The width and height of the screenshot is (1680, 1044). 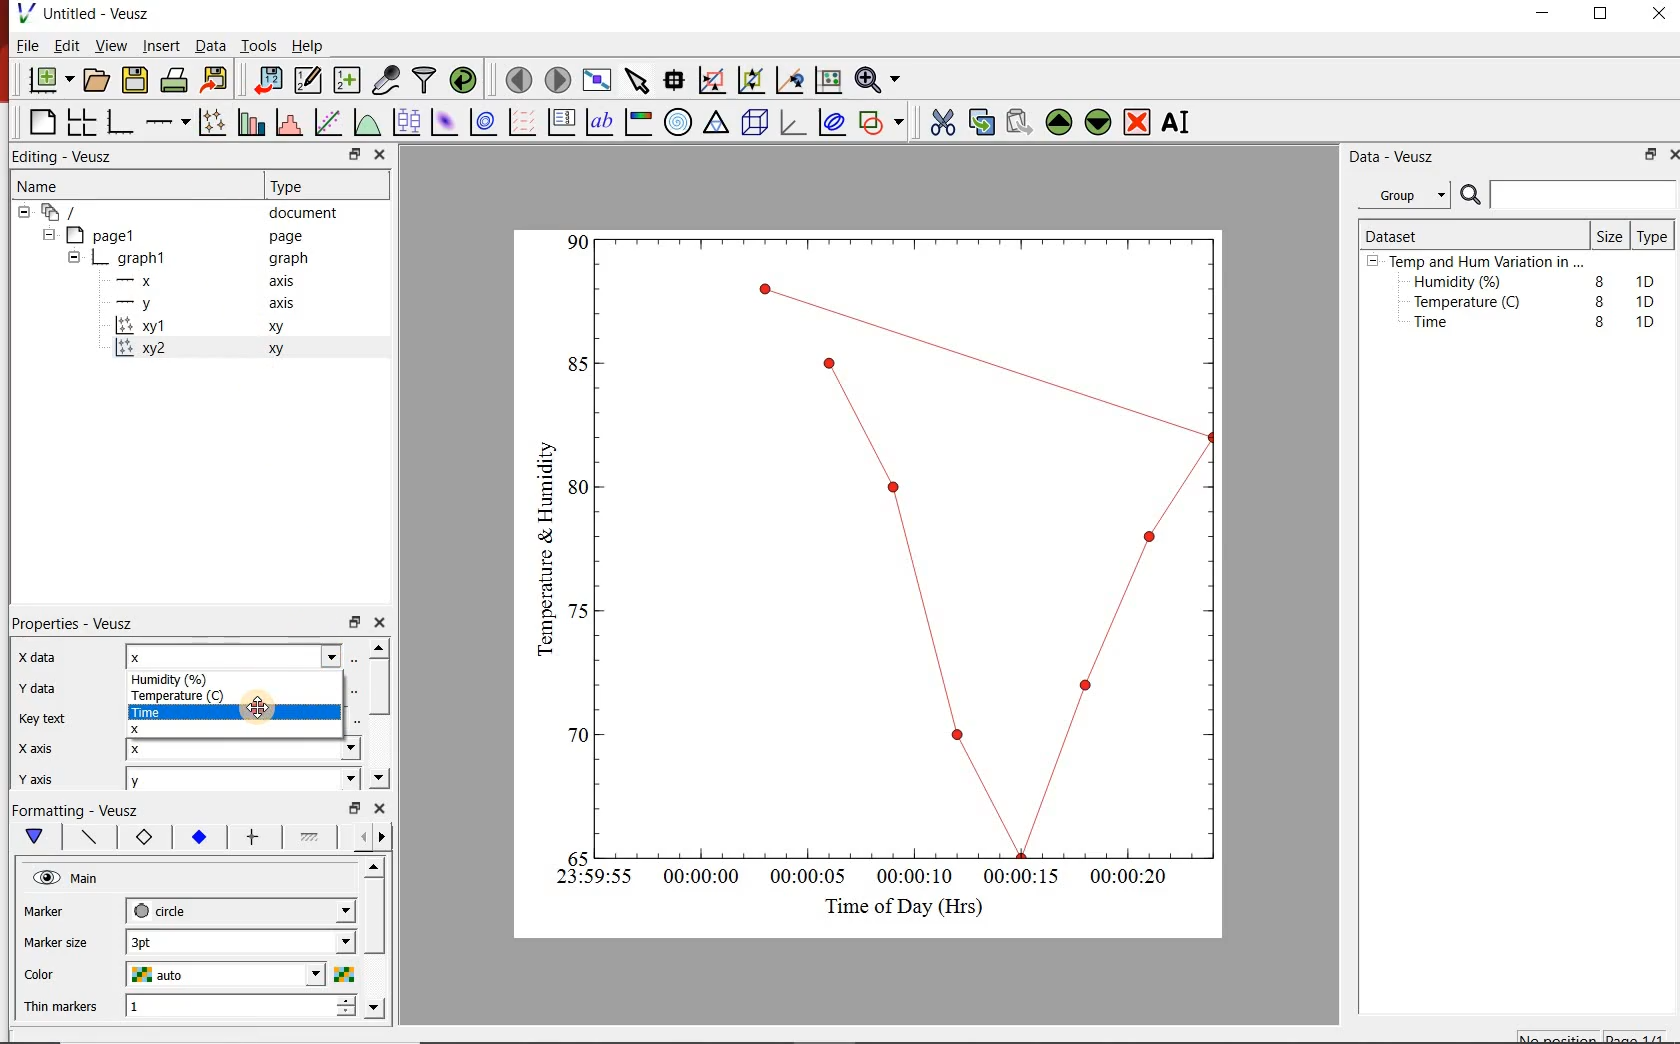 What do you see at coordinates (1101, 122) in the screenshot?
I see `Move the selected widget down` at bounding box center [1101, 122].